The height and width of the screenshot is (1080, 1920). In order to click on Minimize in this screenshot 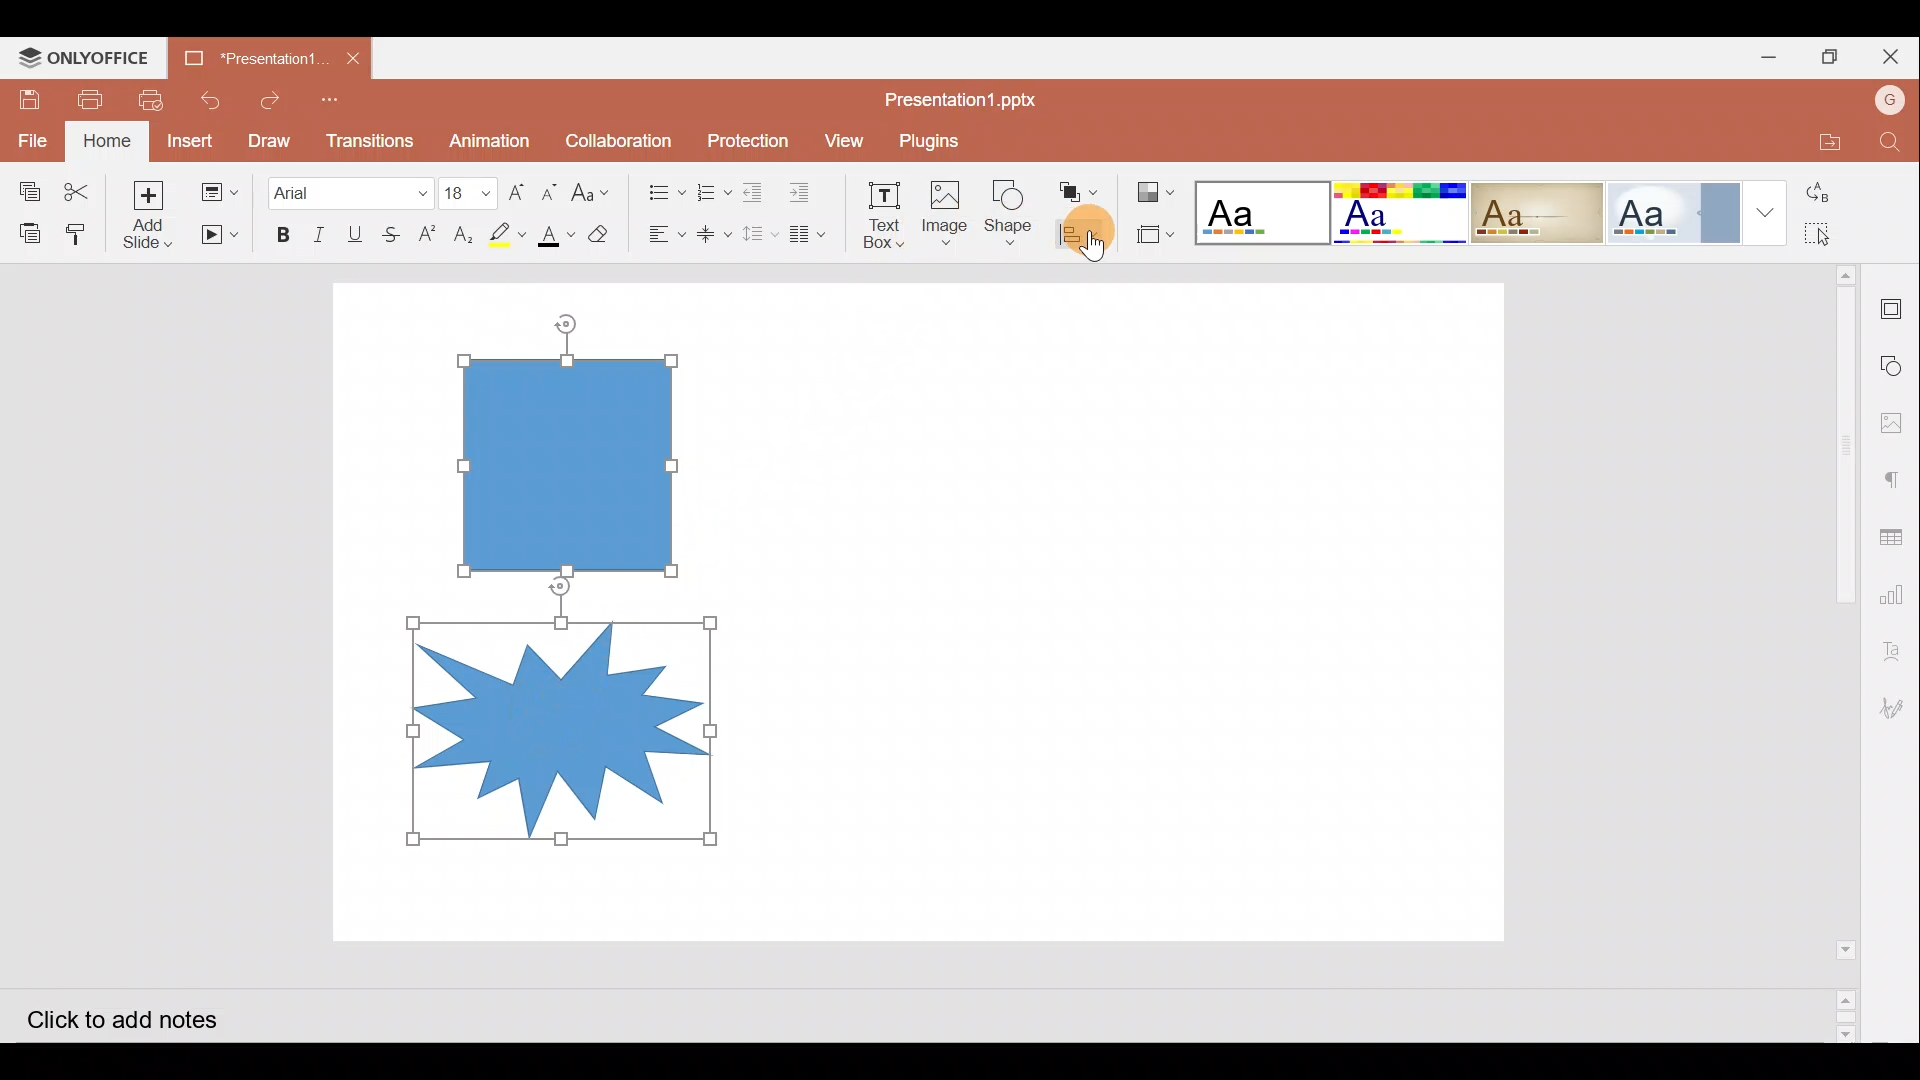, I will do `click(1768, 56)`.